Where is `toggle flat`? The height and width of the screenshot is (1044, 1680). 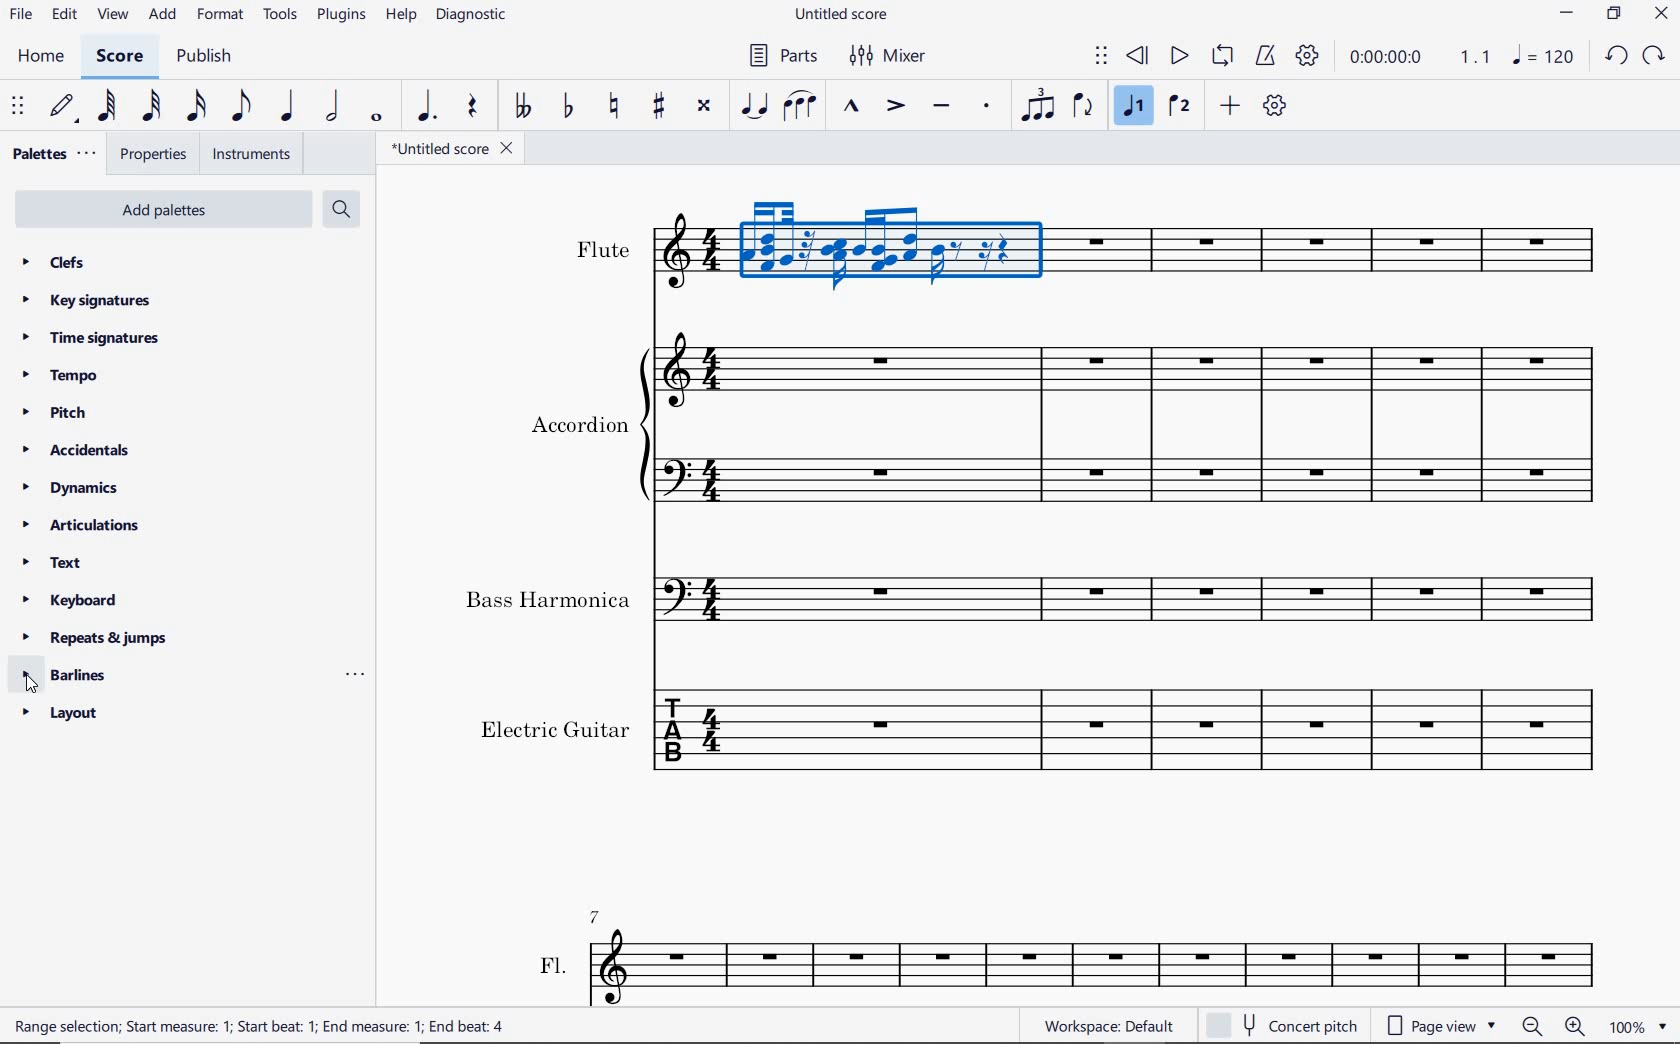
toggle flat is located at coordinates (568, 107).